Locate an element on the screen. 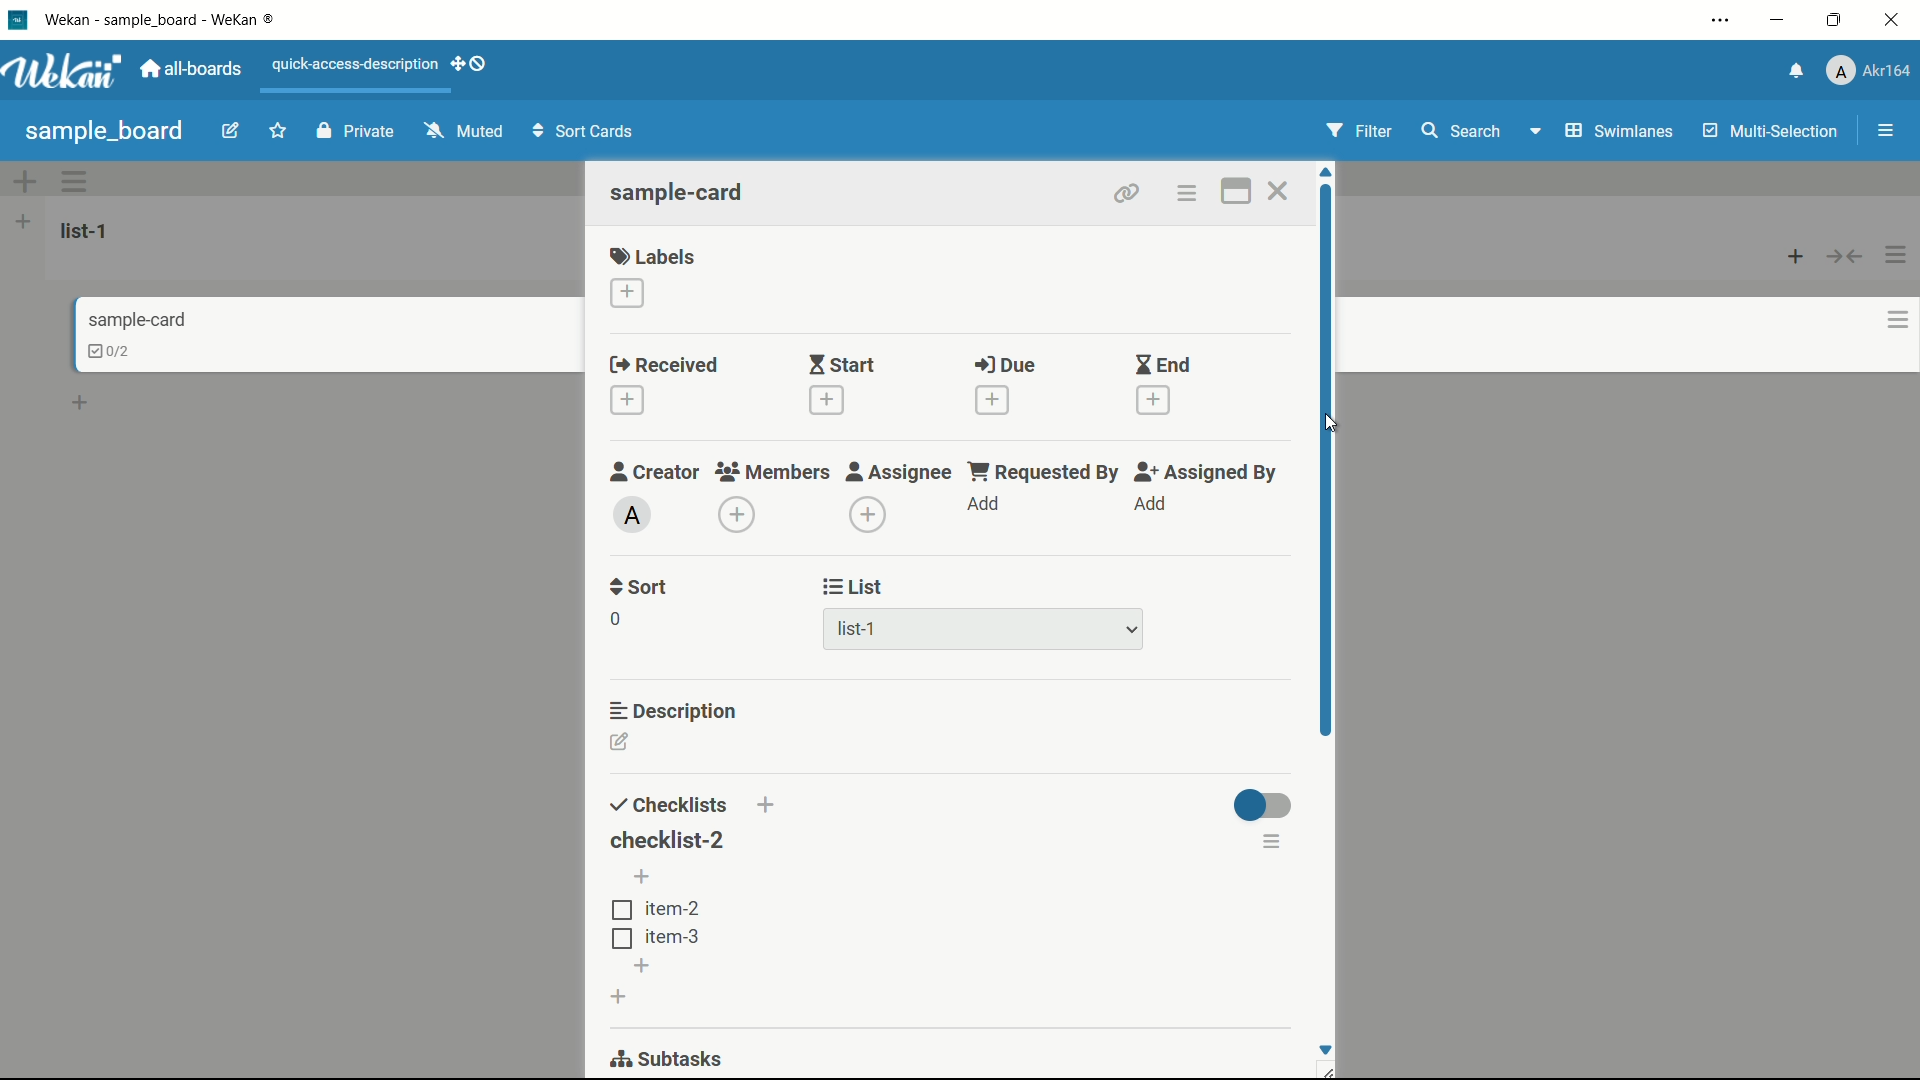  settings and more is located at coordinates (1720, 19).